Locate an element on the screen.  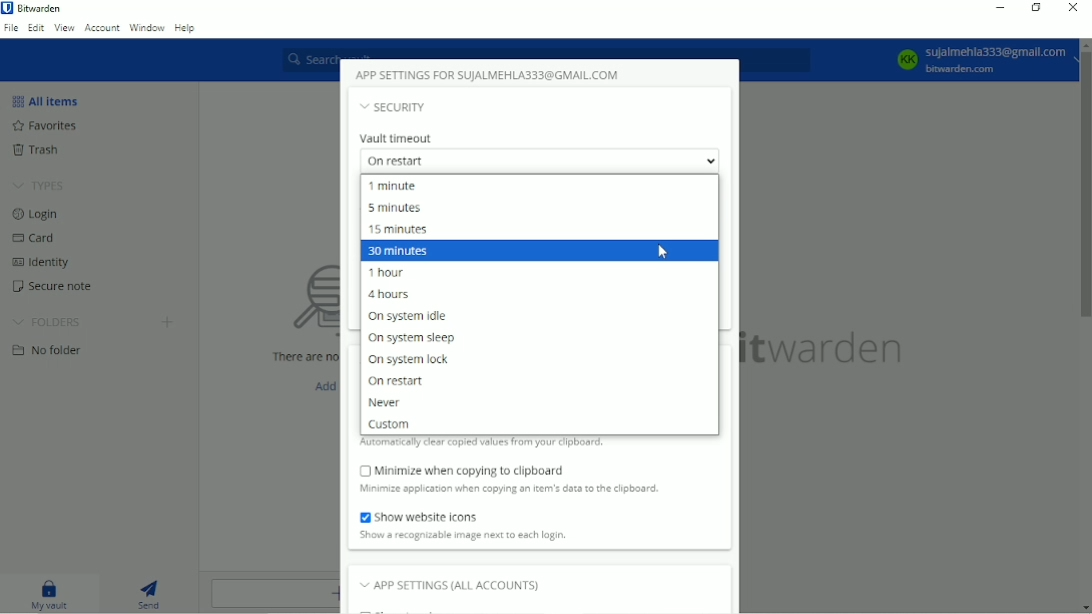
Types is located at coordinates (40, 185).